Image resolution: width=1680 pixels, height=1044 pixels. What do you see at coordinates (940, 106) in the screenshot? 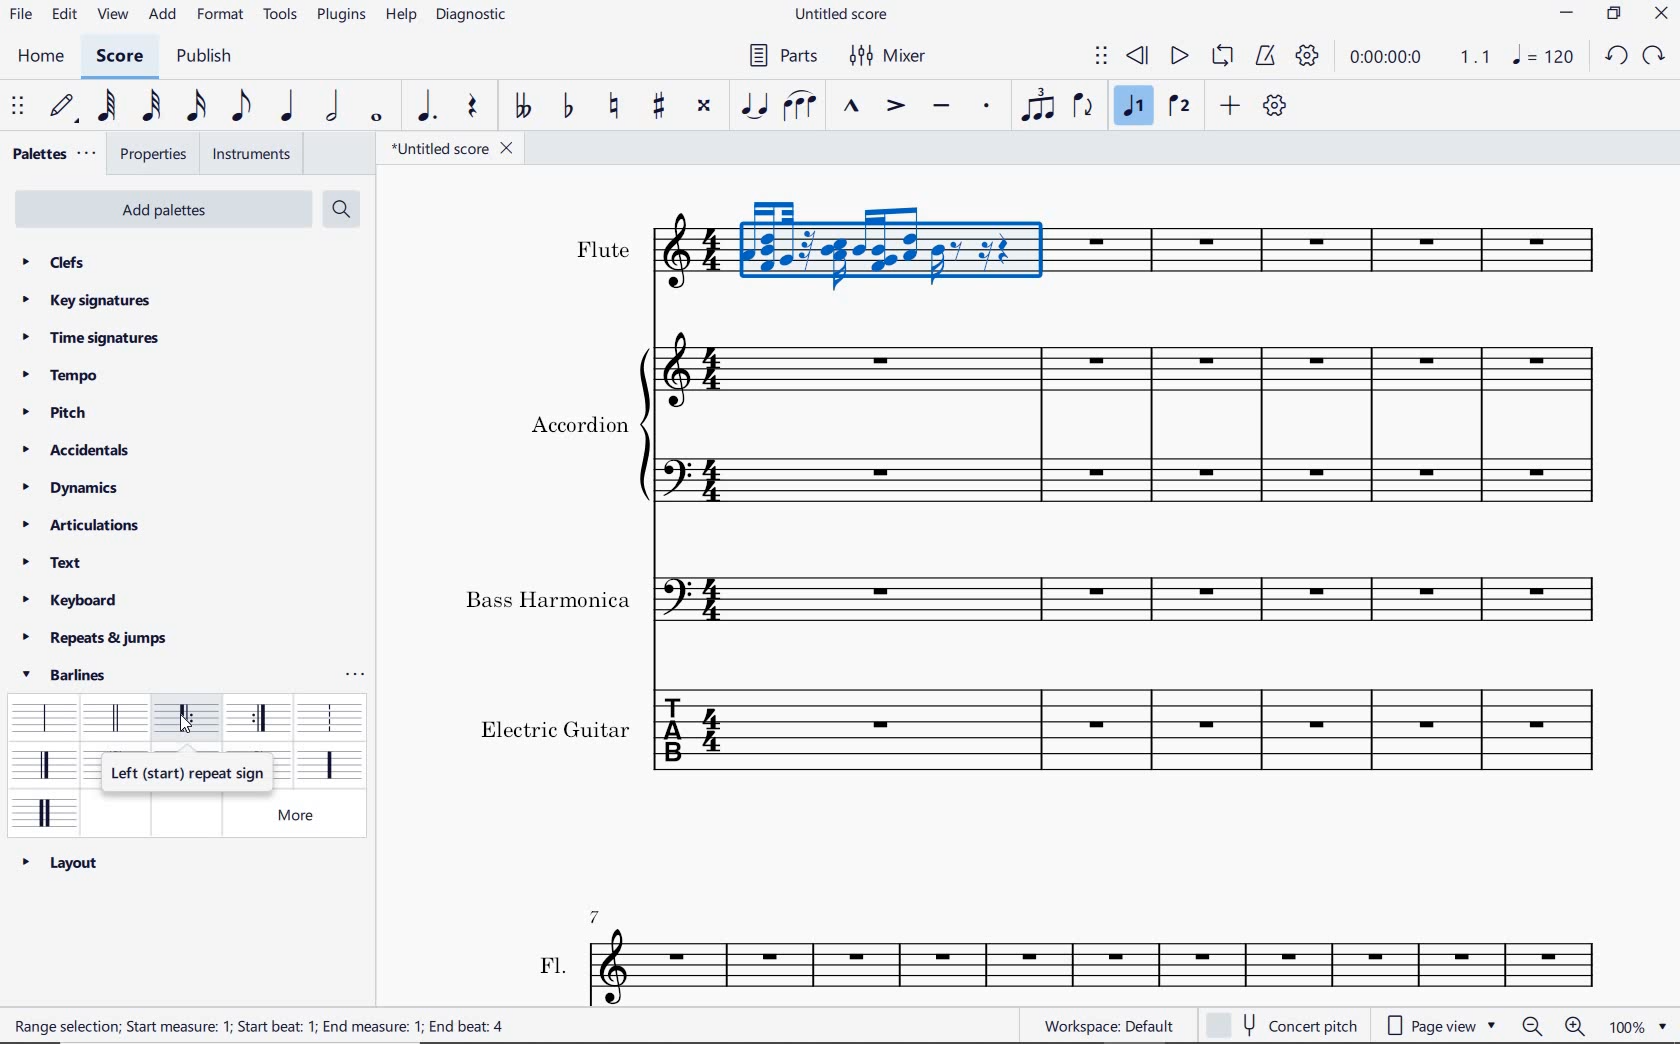
I see `tenuto` at bounding box center [940, 106].